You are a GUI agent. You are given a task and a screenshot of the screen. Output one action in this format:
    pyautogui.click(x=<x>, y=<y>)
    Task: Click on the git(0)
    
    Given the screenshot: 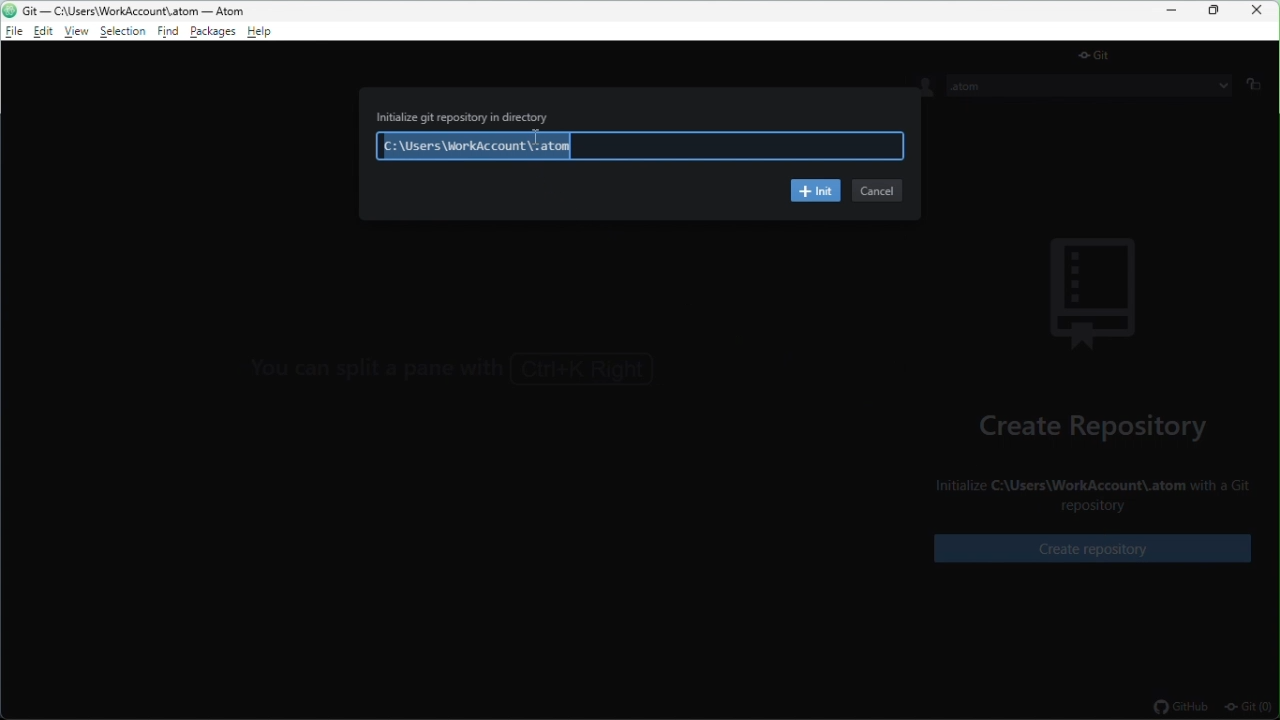 What is the action you would take?
    pyautogui.click(x=1249, y=709)
    